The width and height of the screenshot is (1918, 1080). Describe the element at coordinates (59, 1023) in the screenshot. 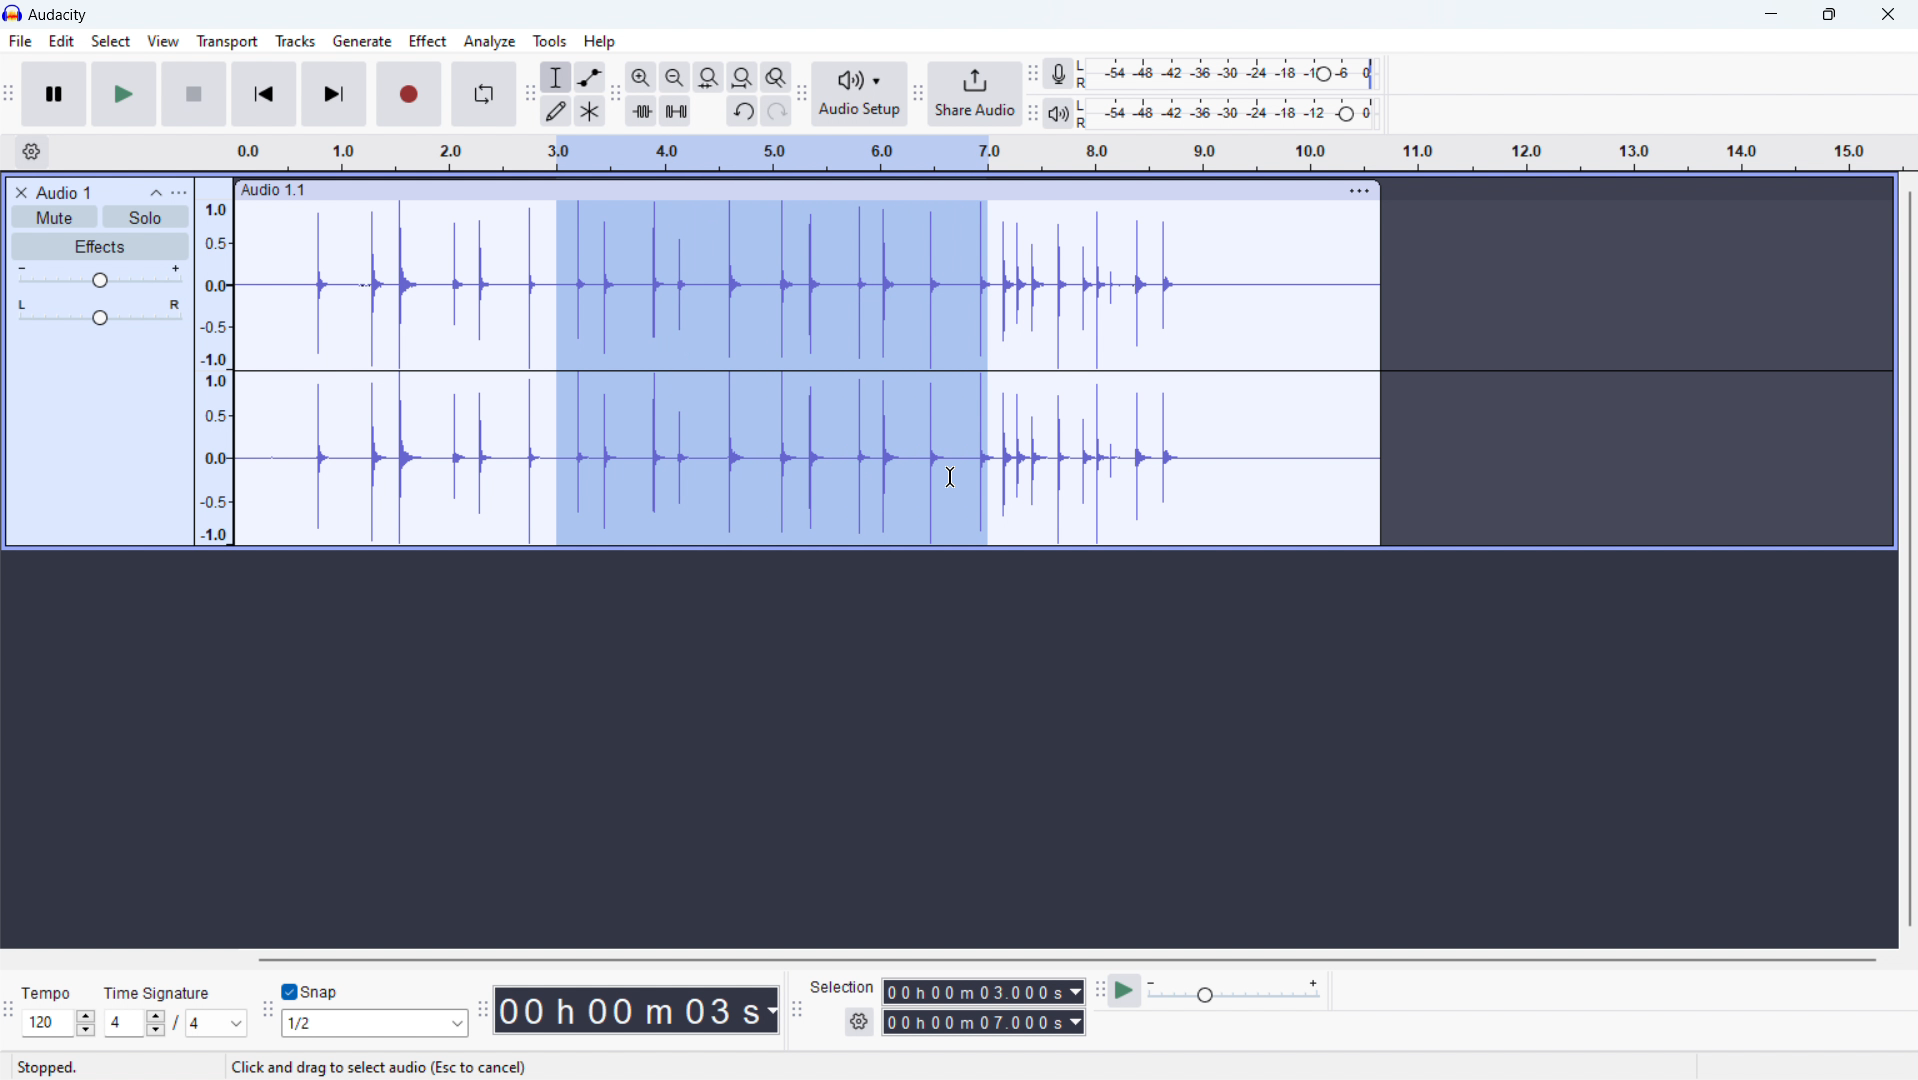

I see `set tempo` at that location.